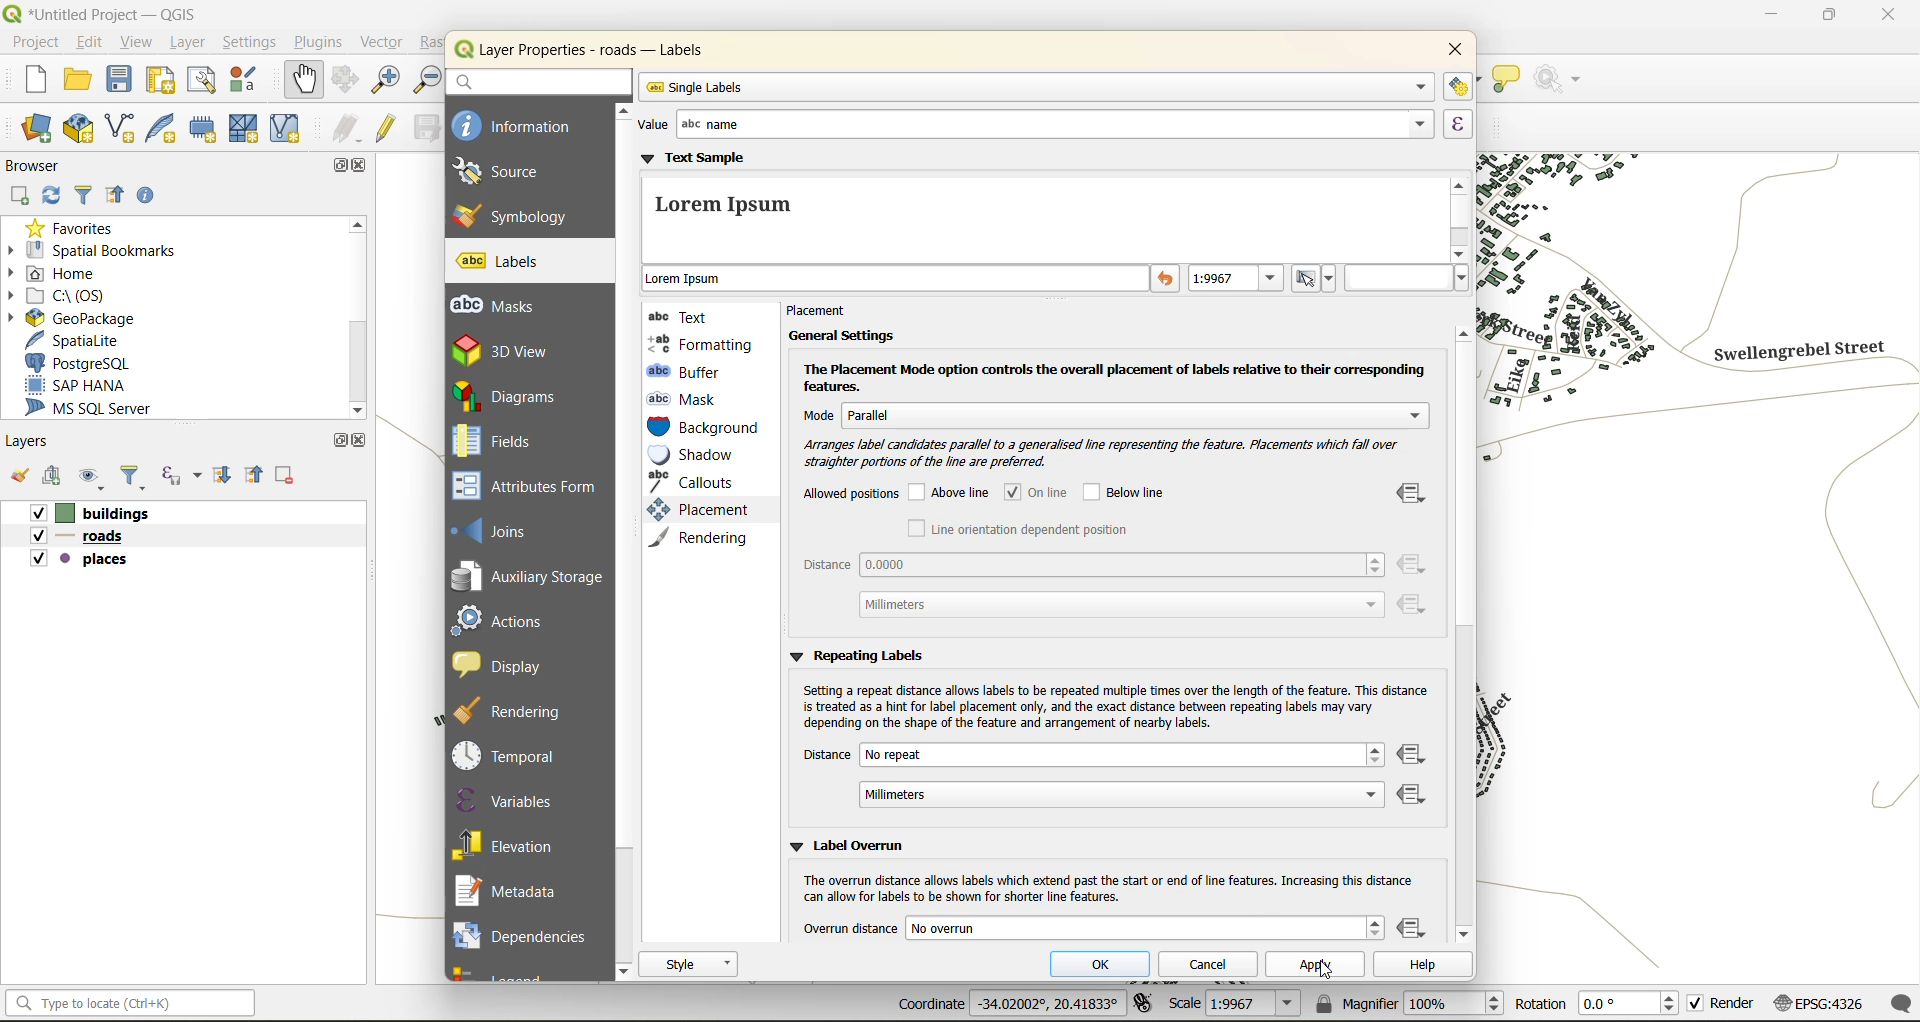 The width and height of the screenshot is (1920, 1022). Describe the element at coordinates (1318, 969) in the screenshot. I see `apply` at that location.